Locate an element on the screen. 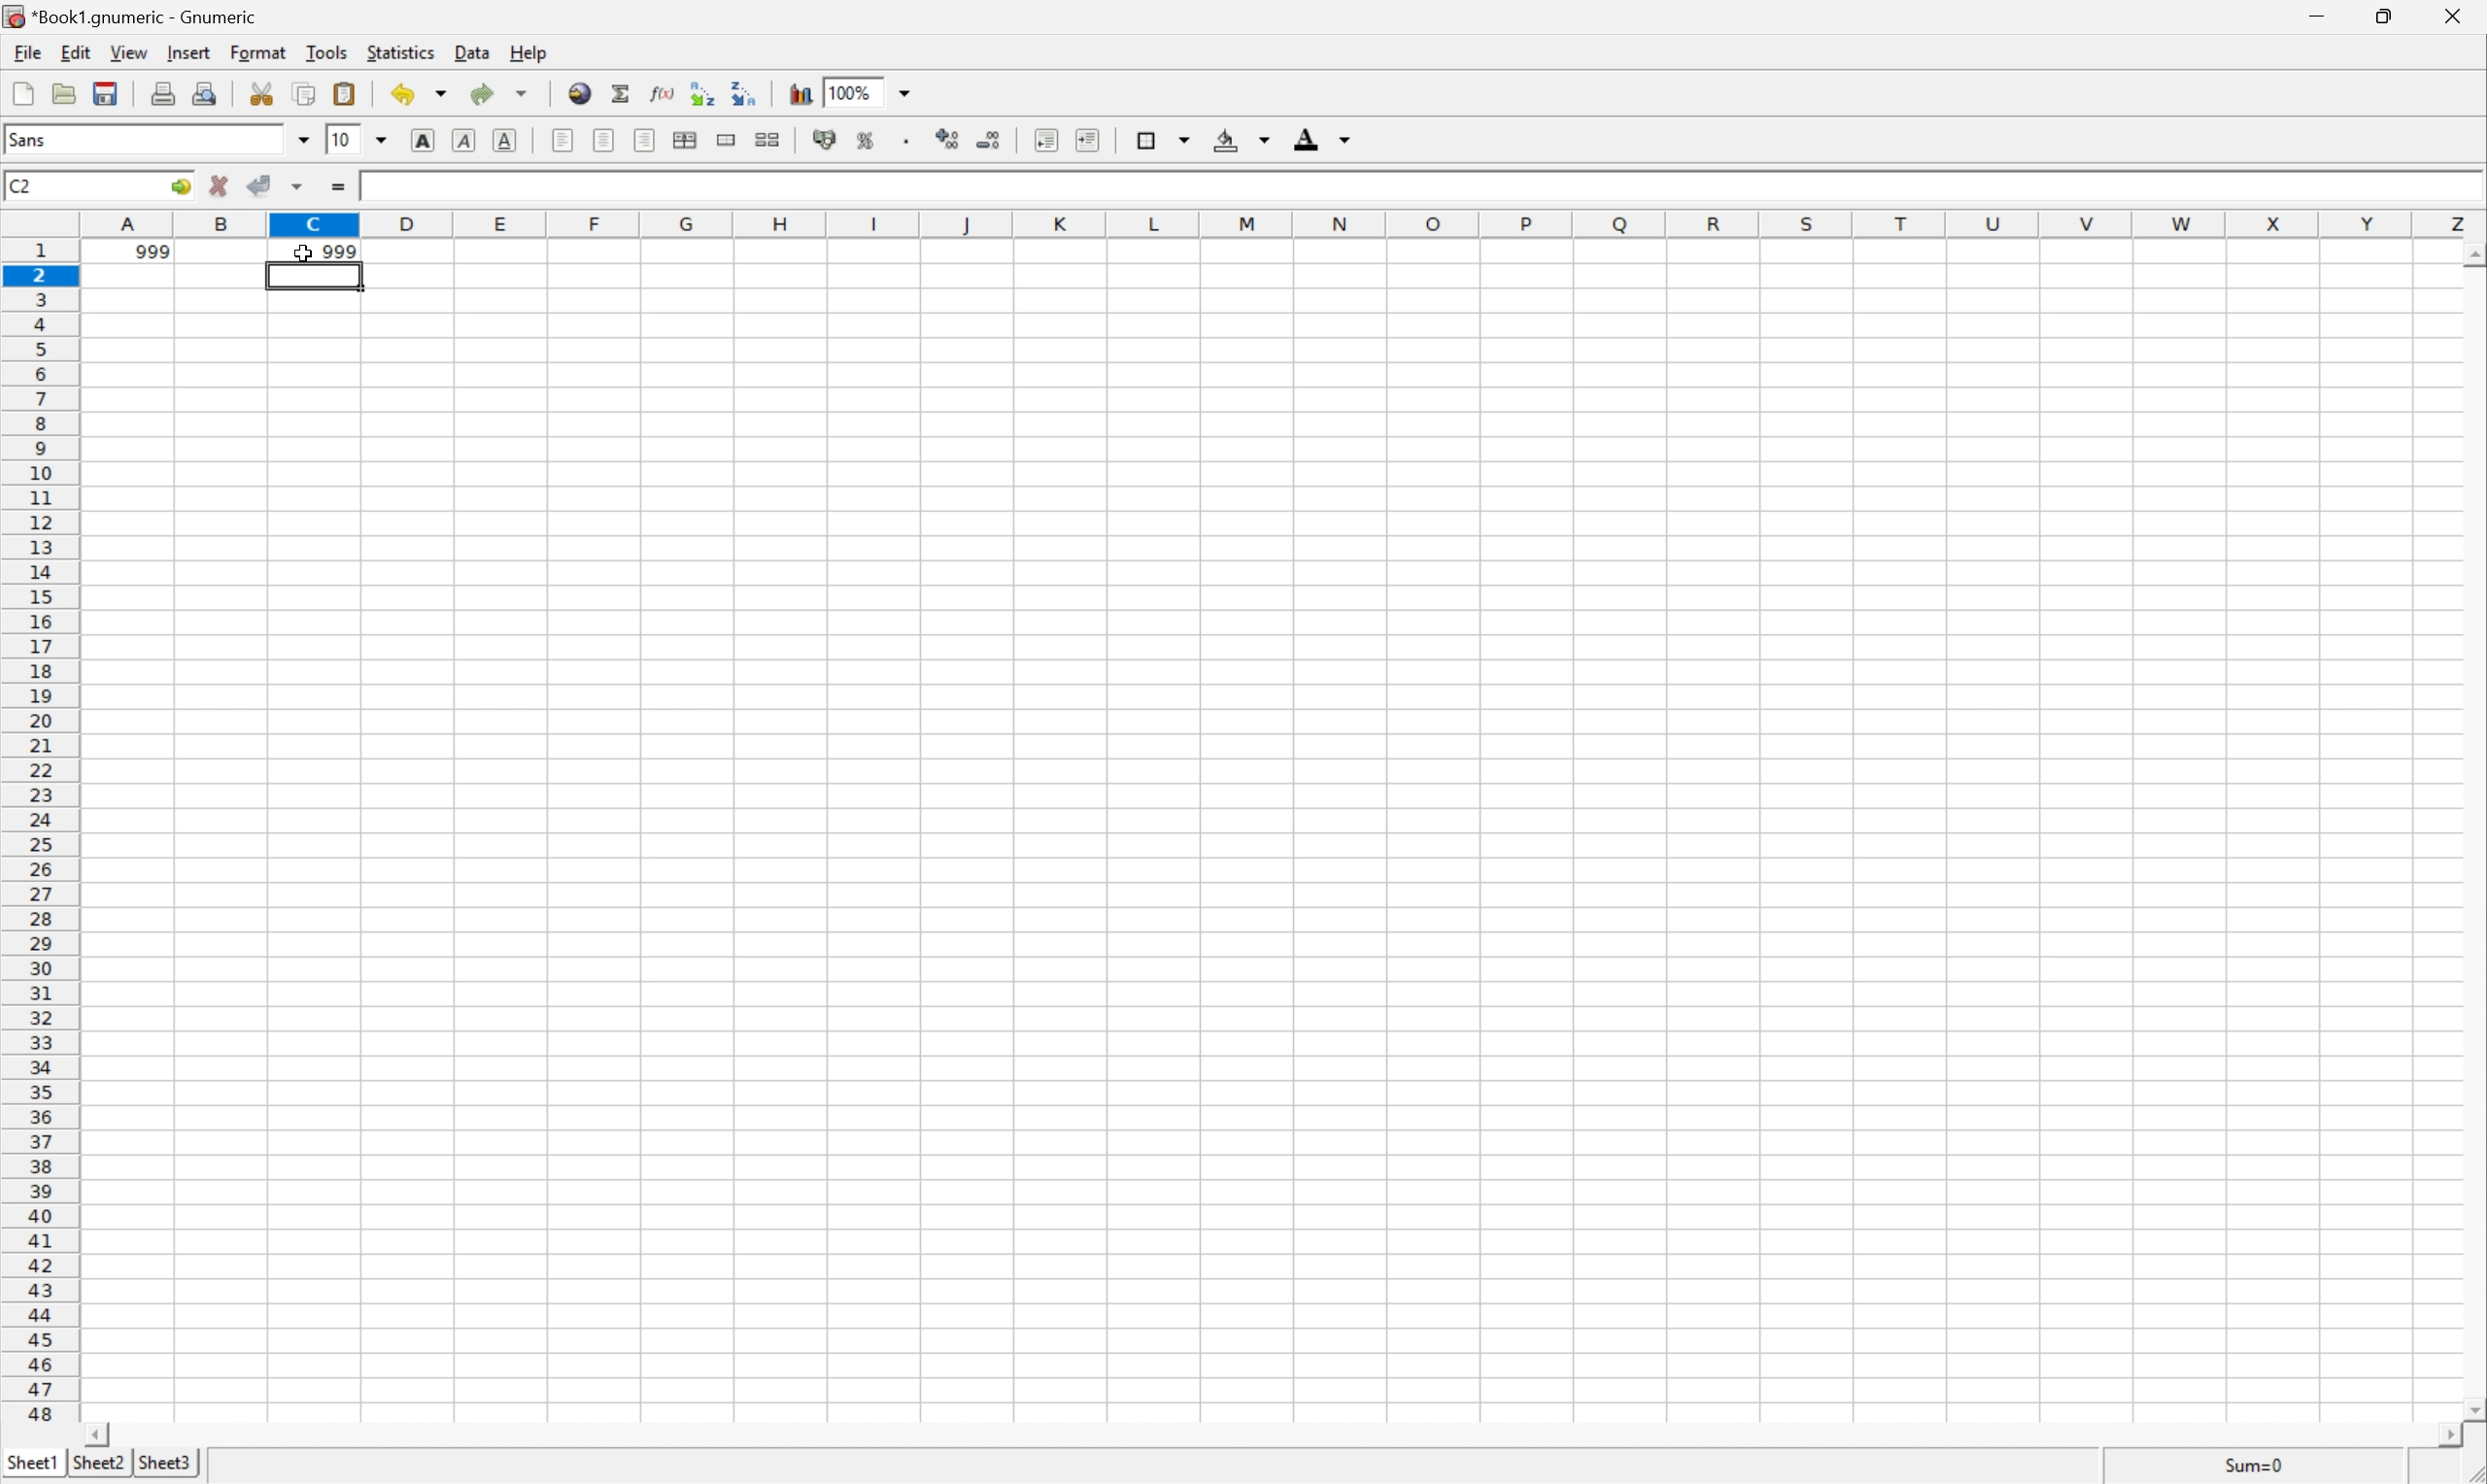  paste is located at coordinates (345, 94).